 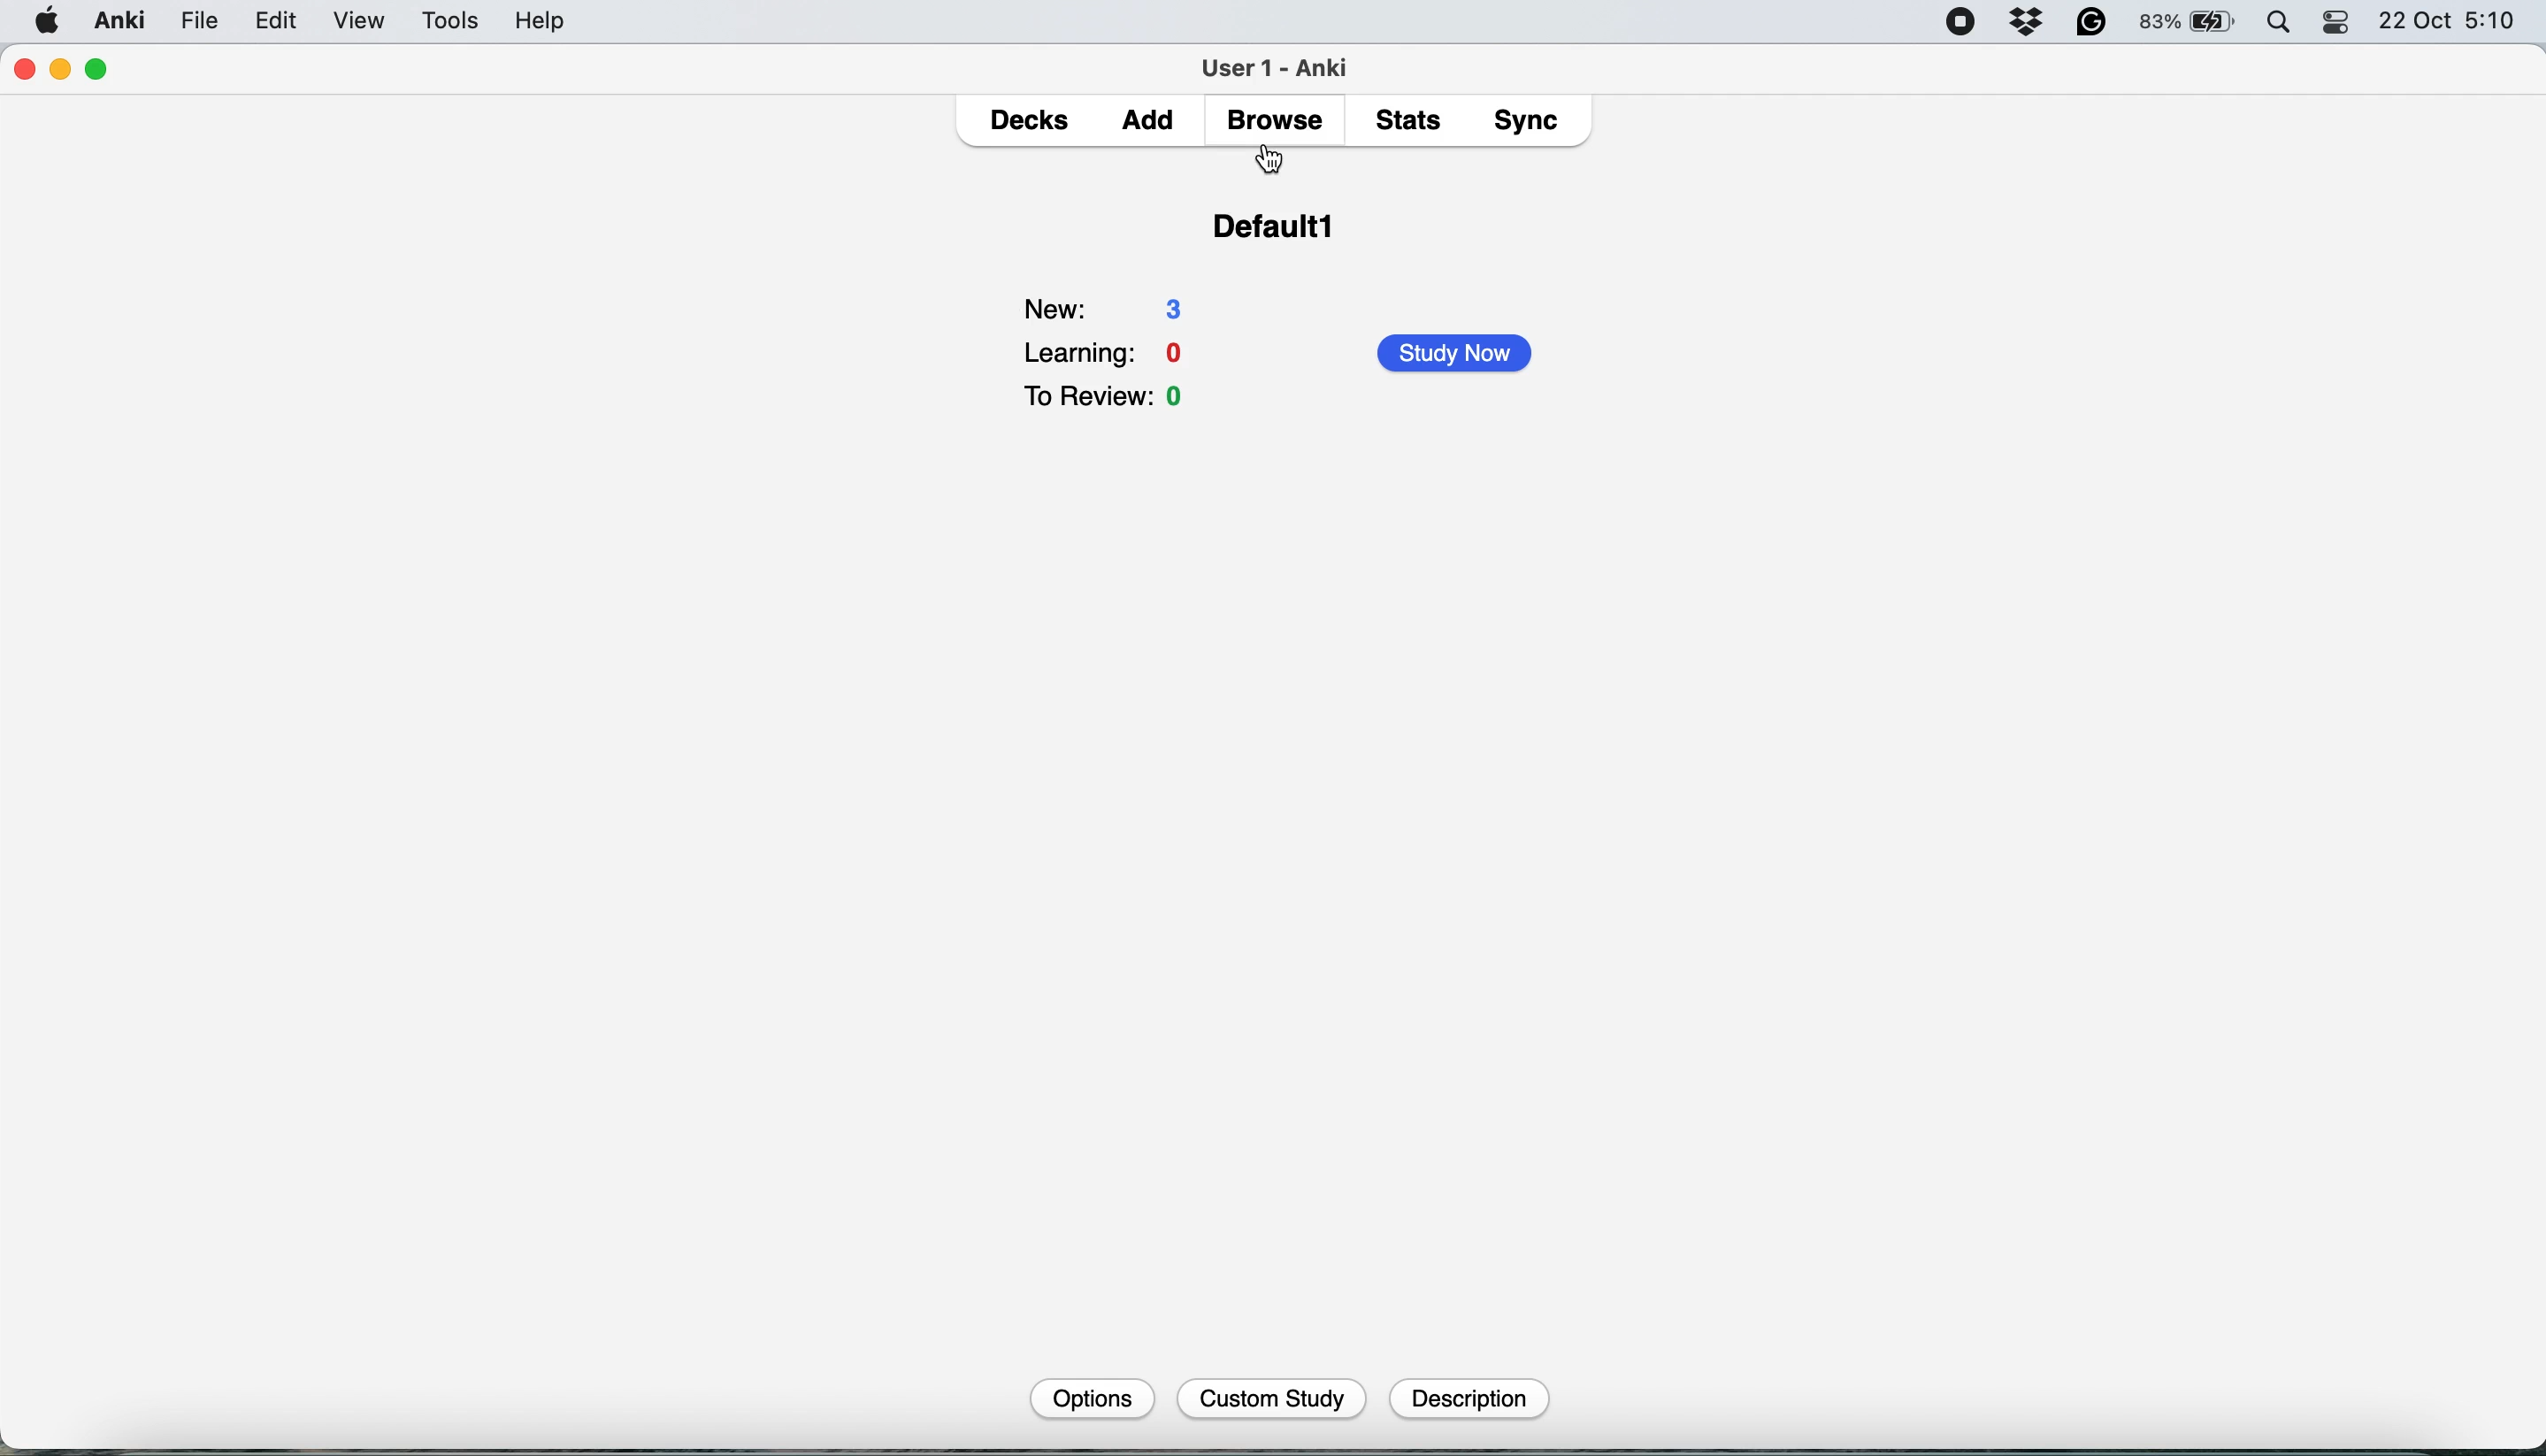 What do you see at coordinates (284, 22) in the screenshot?
I see `edit` at bounding box center [284, 22].